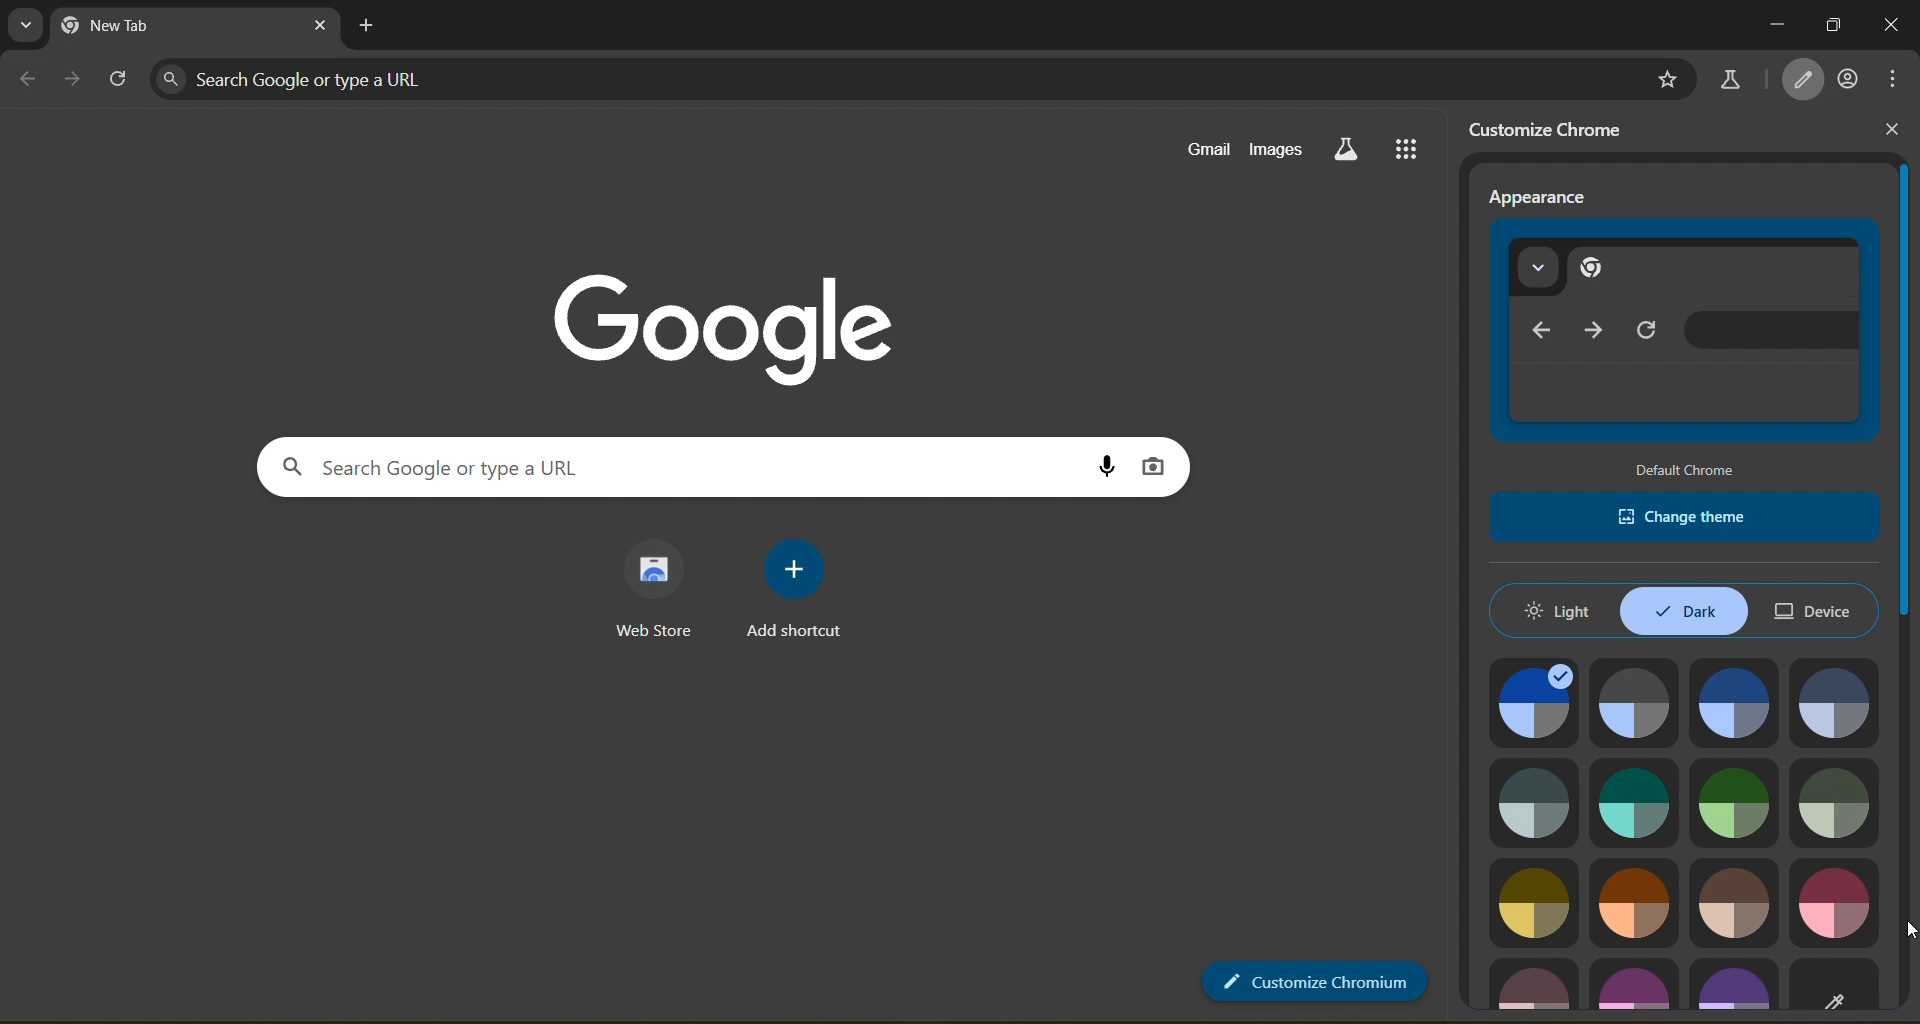 This screenshot has height=1024, width=1920. What do you see at coordinates (1729, 81) in the screenshot?
I see `search labs` at bounding box center [1729, 81].